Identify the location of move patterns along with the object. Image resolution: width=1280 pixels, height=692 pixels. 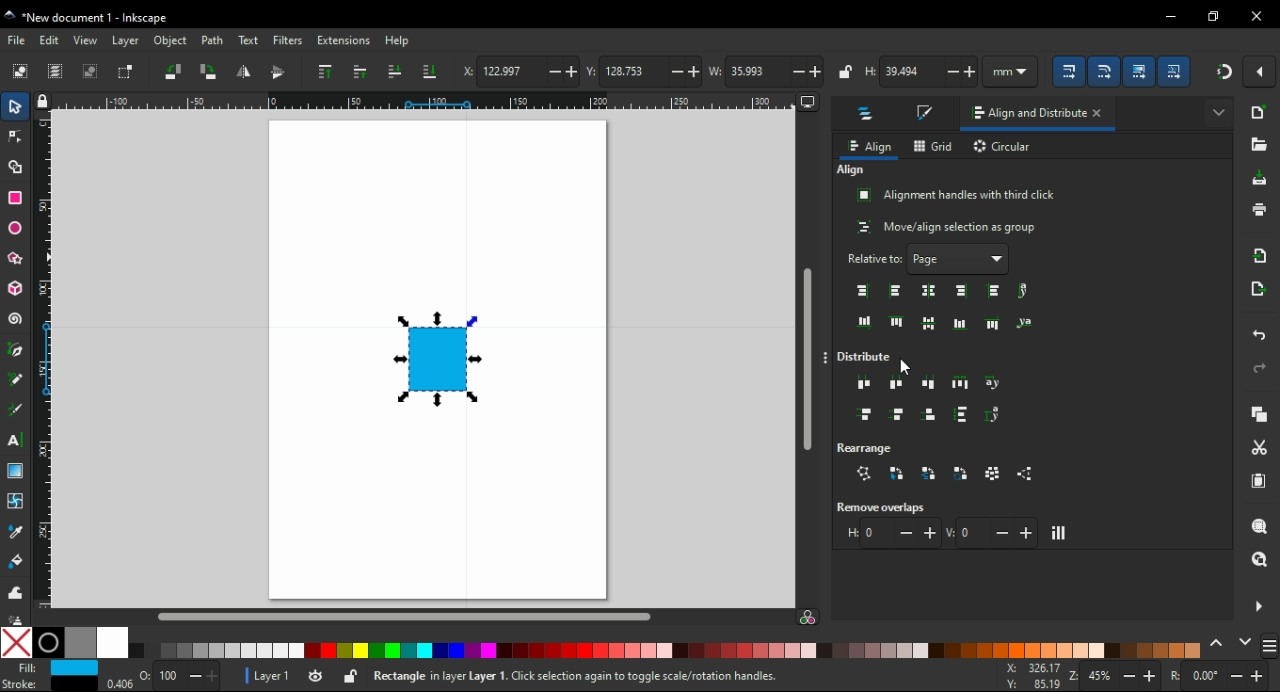
(1176, 70).